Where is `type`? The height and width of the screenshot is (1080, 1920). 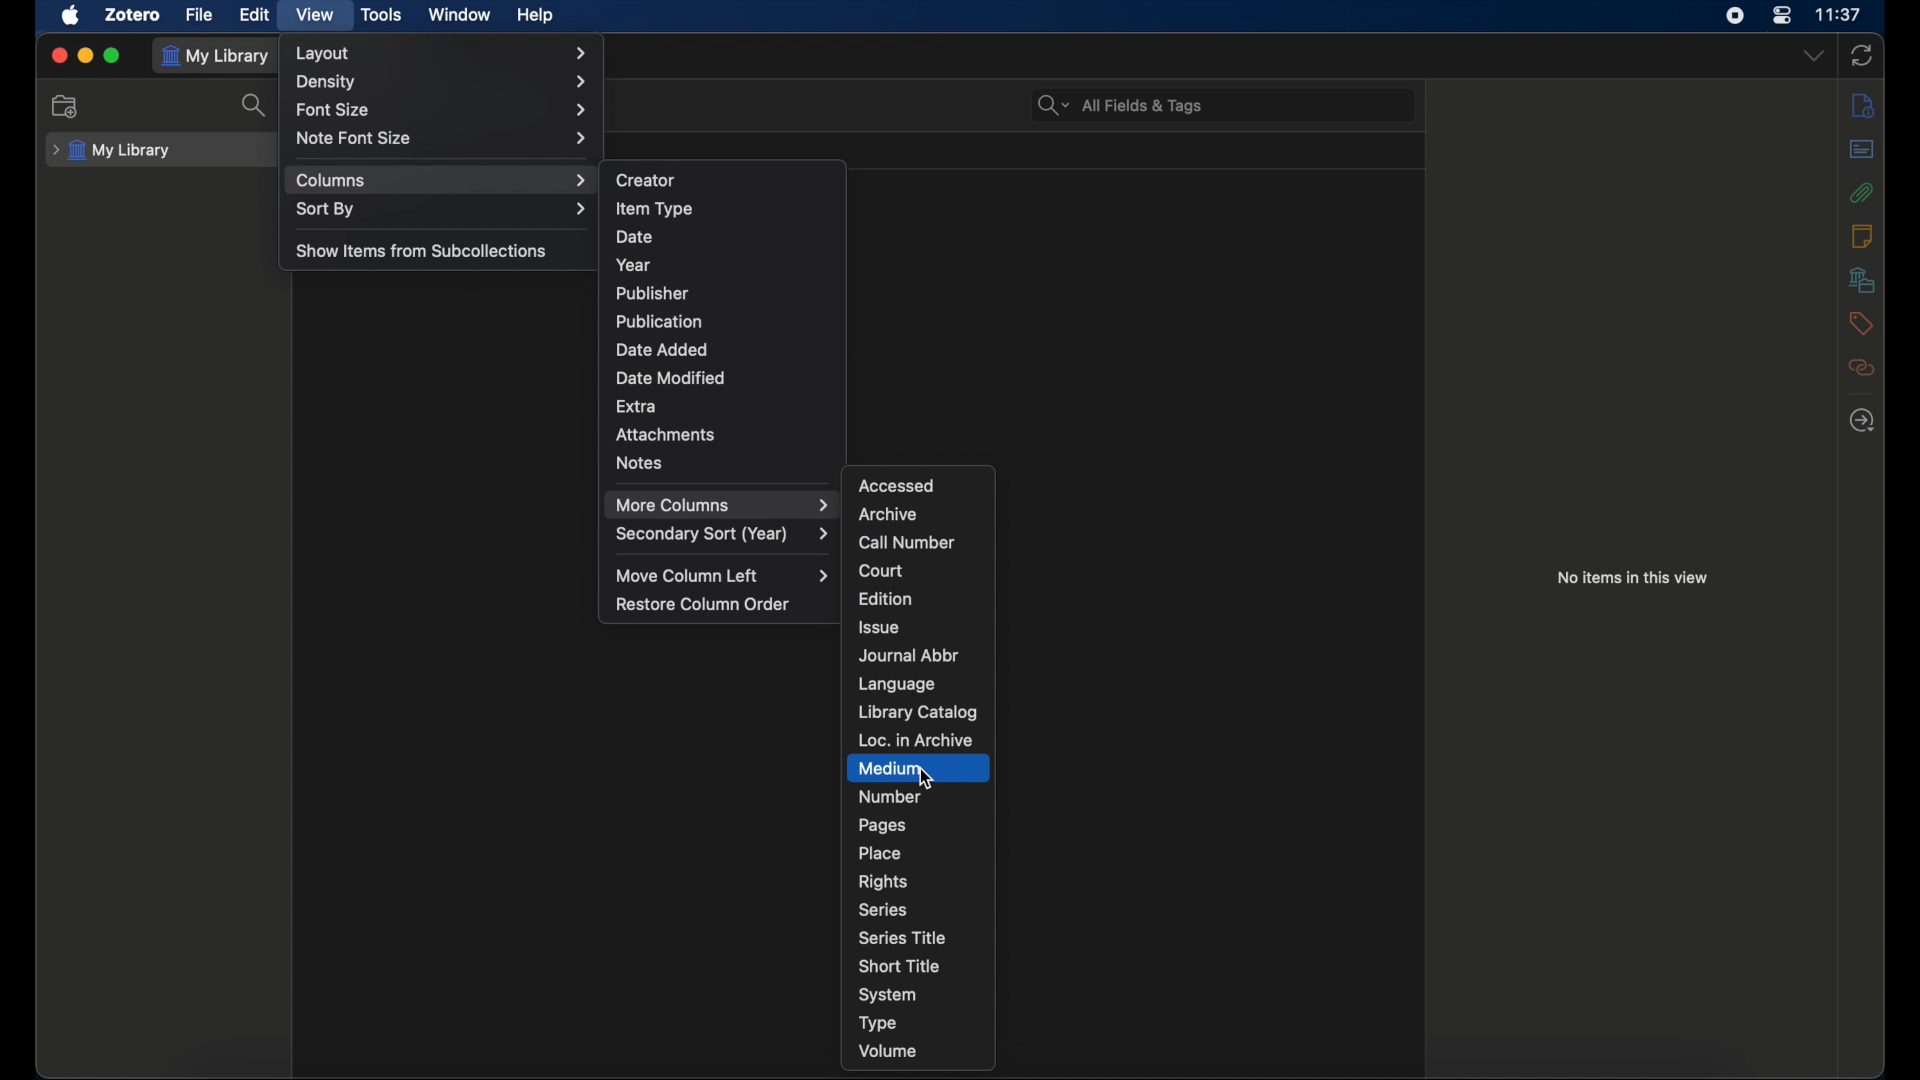
type is located at coordinates (878, 1024).